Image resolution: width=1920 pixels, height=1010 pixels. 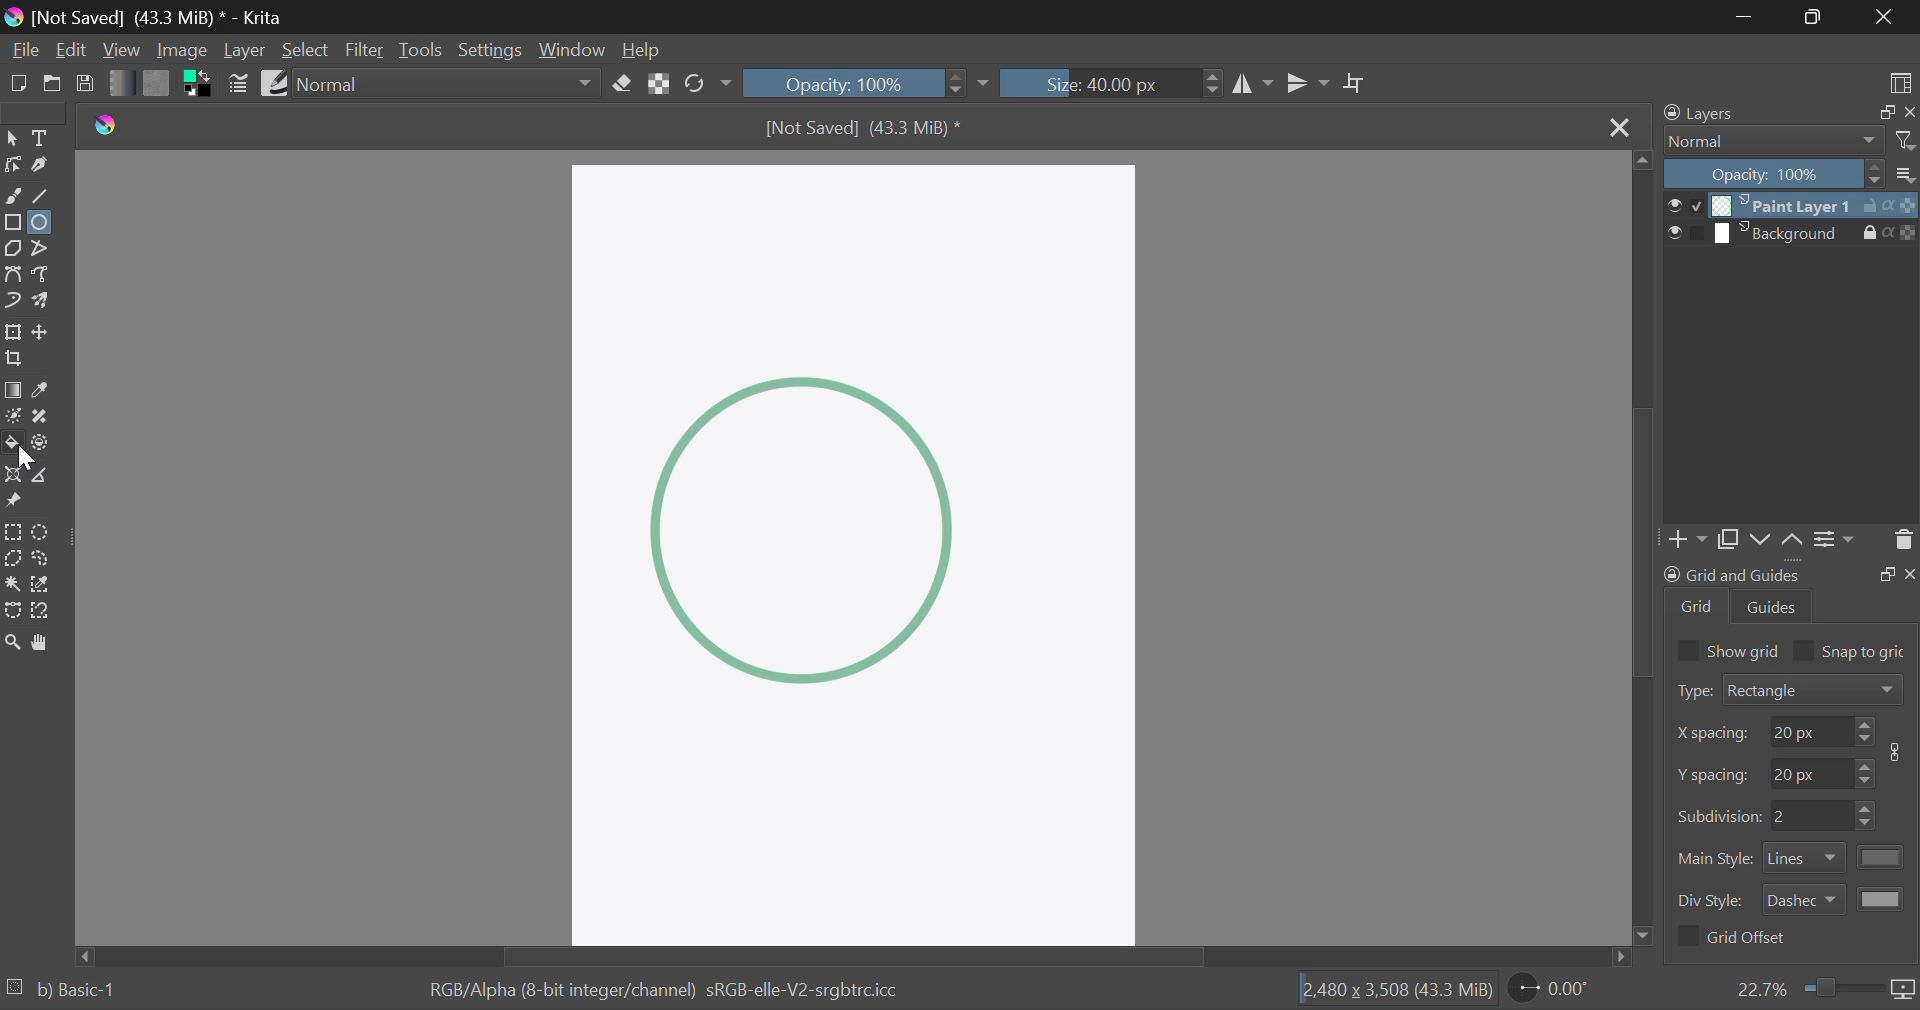 I want to click on File, so click(x=24, y=53).